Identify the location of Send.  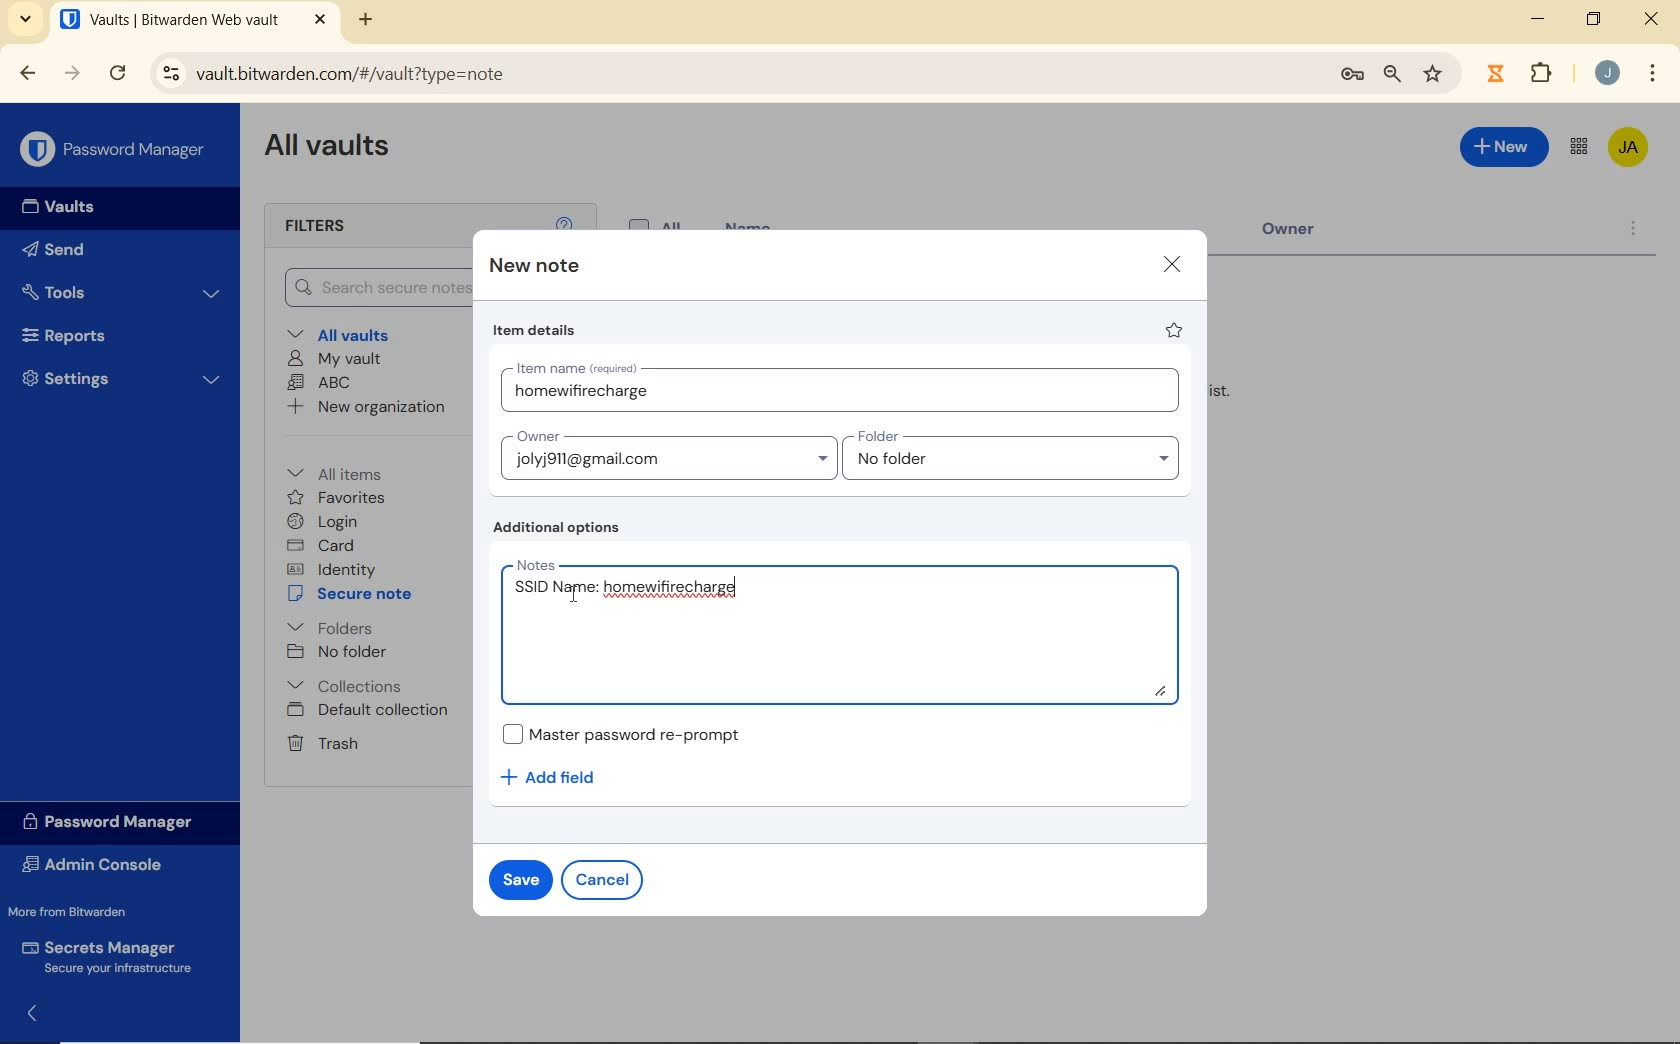
(60, 248).